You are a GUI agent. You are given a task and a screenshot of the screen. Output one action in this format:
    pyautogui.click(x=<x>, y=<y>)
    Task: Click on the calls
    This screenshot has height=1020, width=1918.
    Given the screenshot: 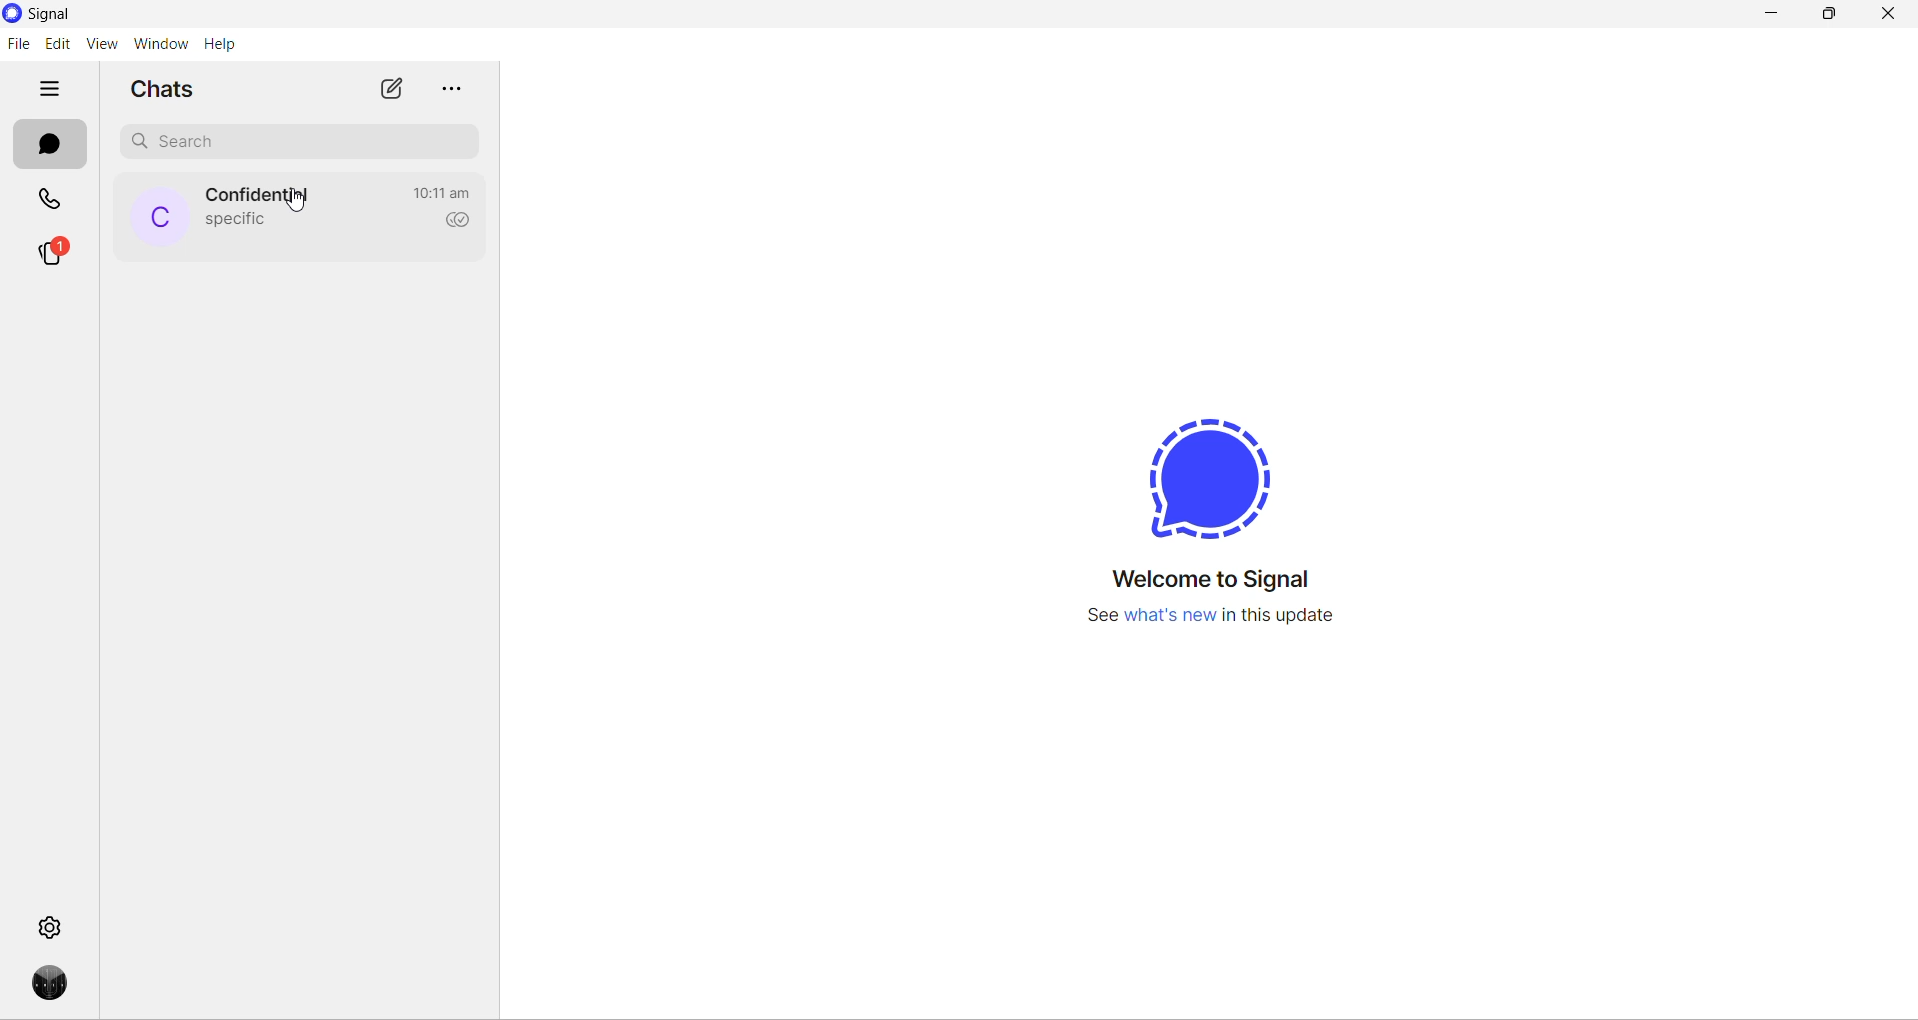 What is the action you would take?
    pyautogui.click(x=50, y=197)
    